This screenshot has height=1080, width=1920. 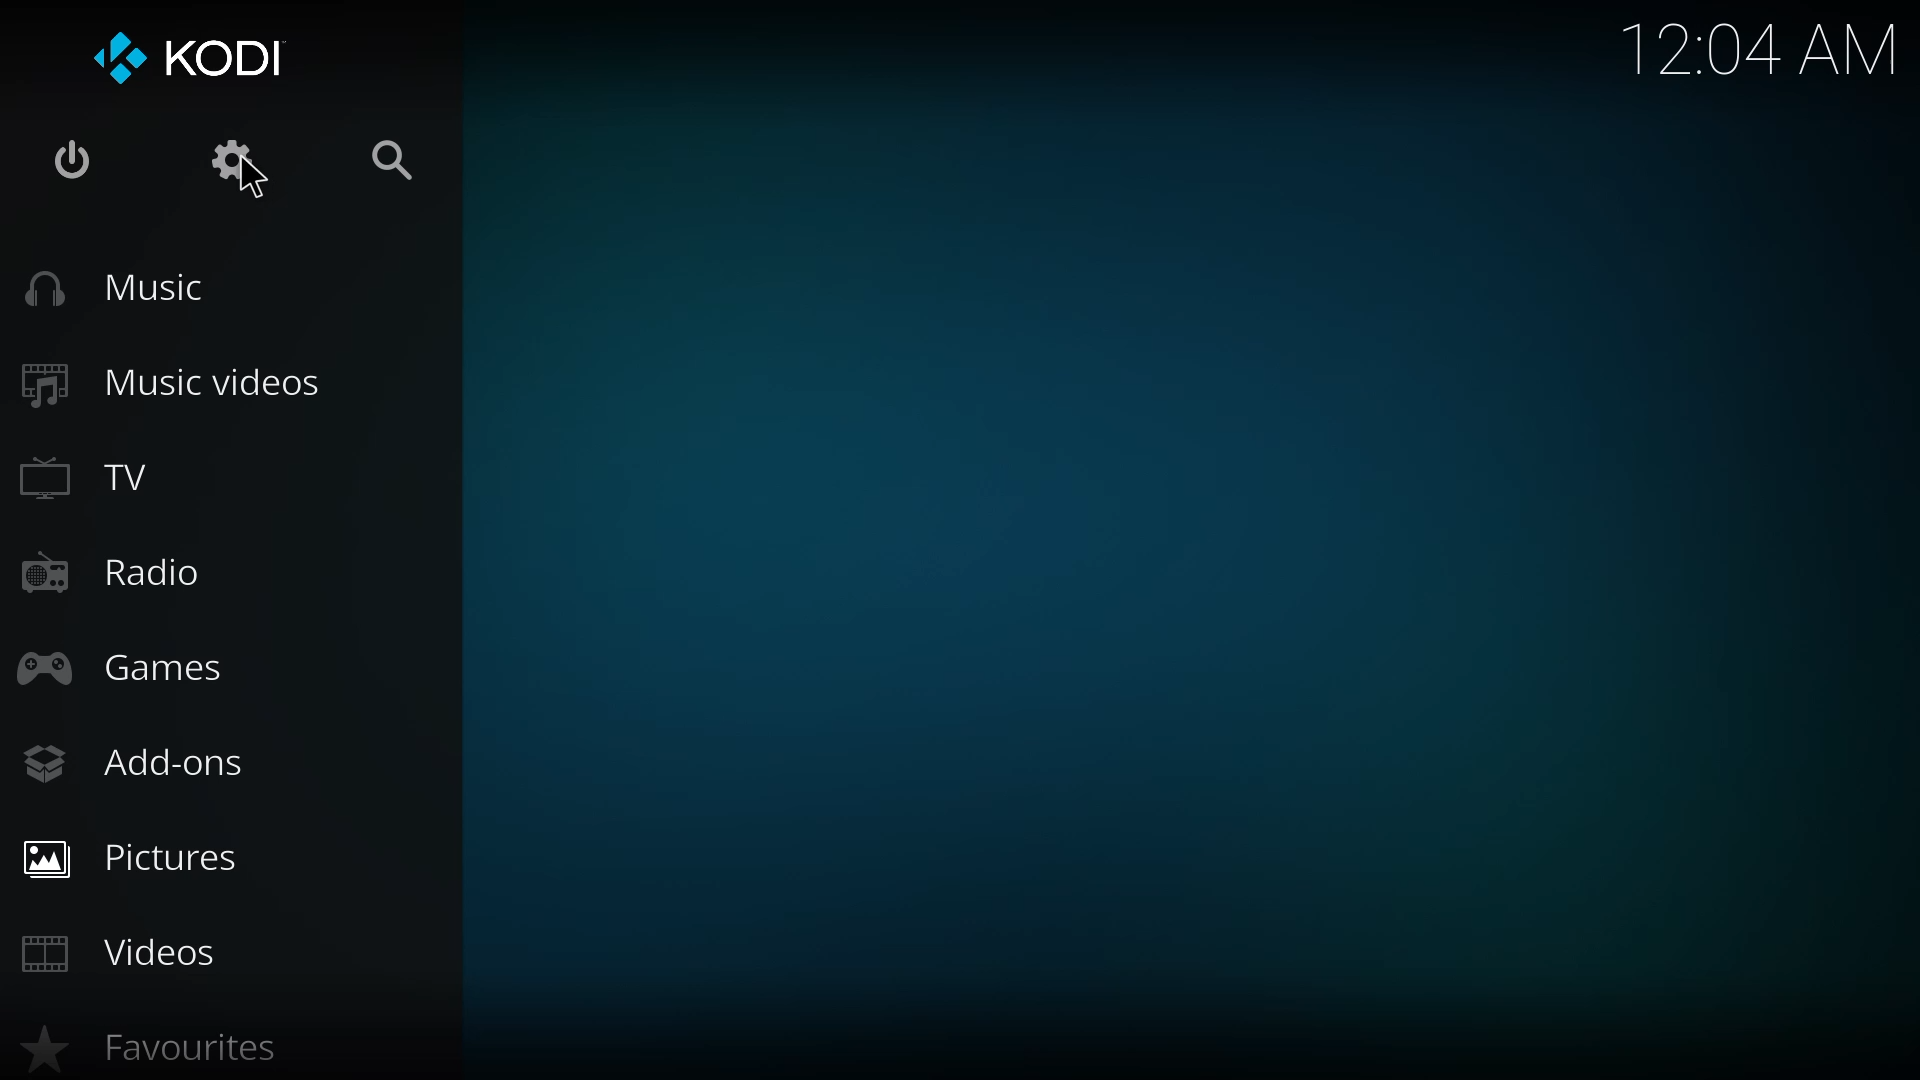 I want to click on cursor, so click(x=254, y=179).